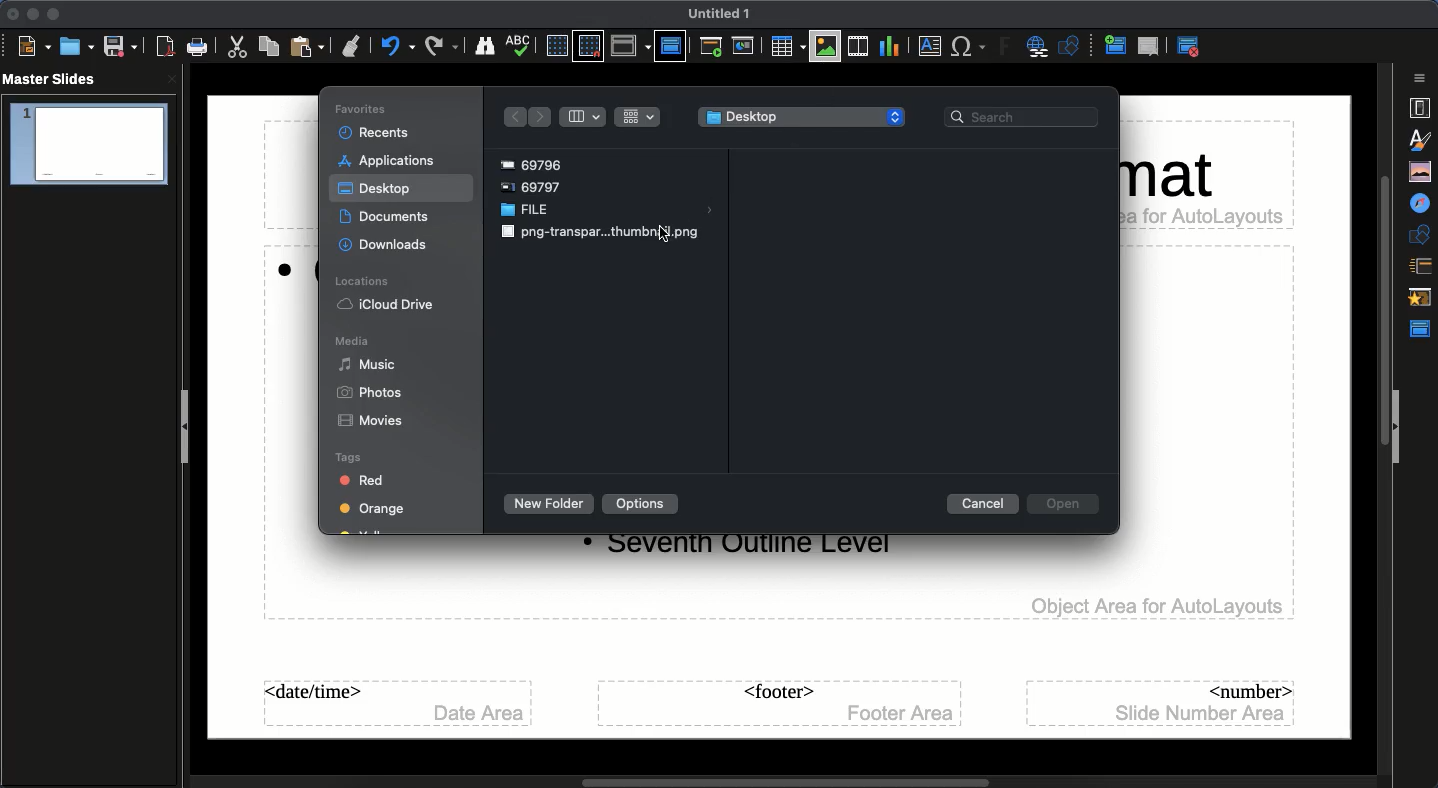  What do you see at coordinates (389, 305) in the screenshot?
I see `iCloud Drive` at bounding box center [389, 305].